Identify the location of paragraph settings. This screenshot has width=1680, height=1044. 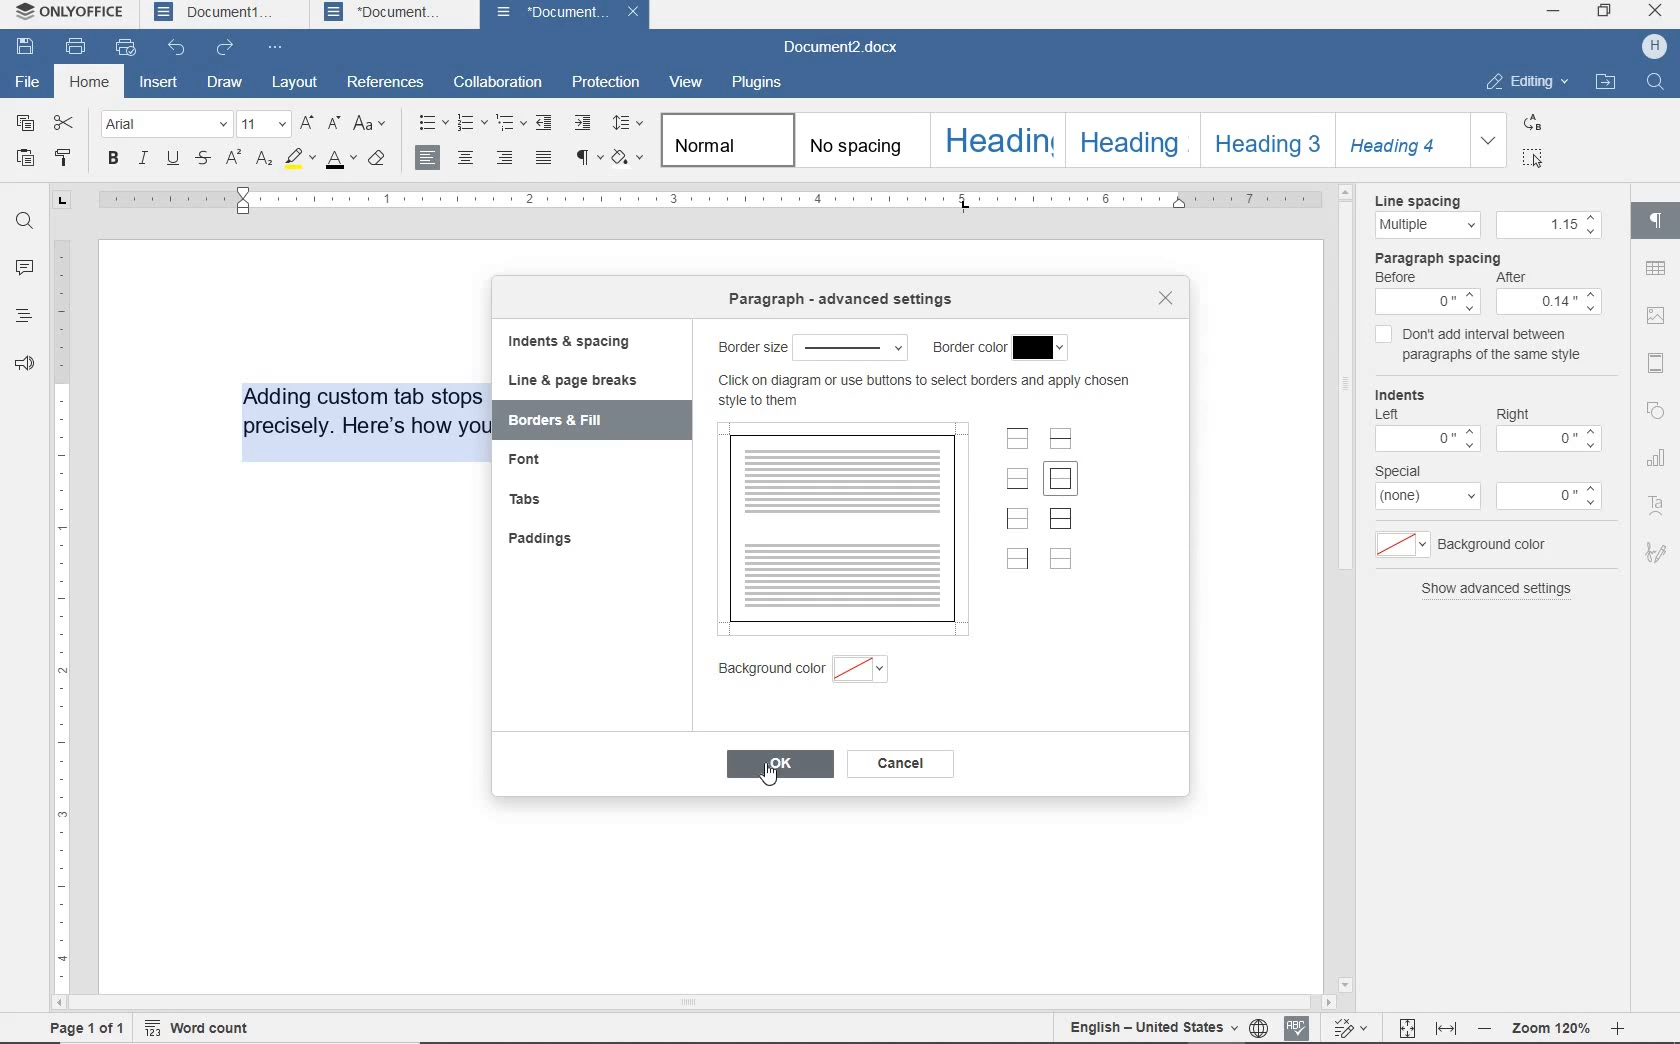
(1657, 220).